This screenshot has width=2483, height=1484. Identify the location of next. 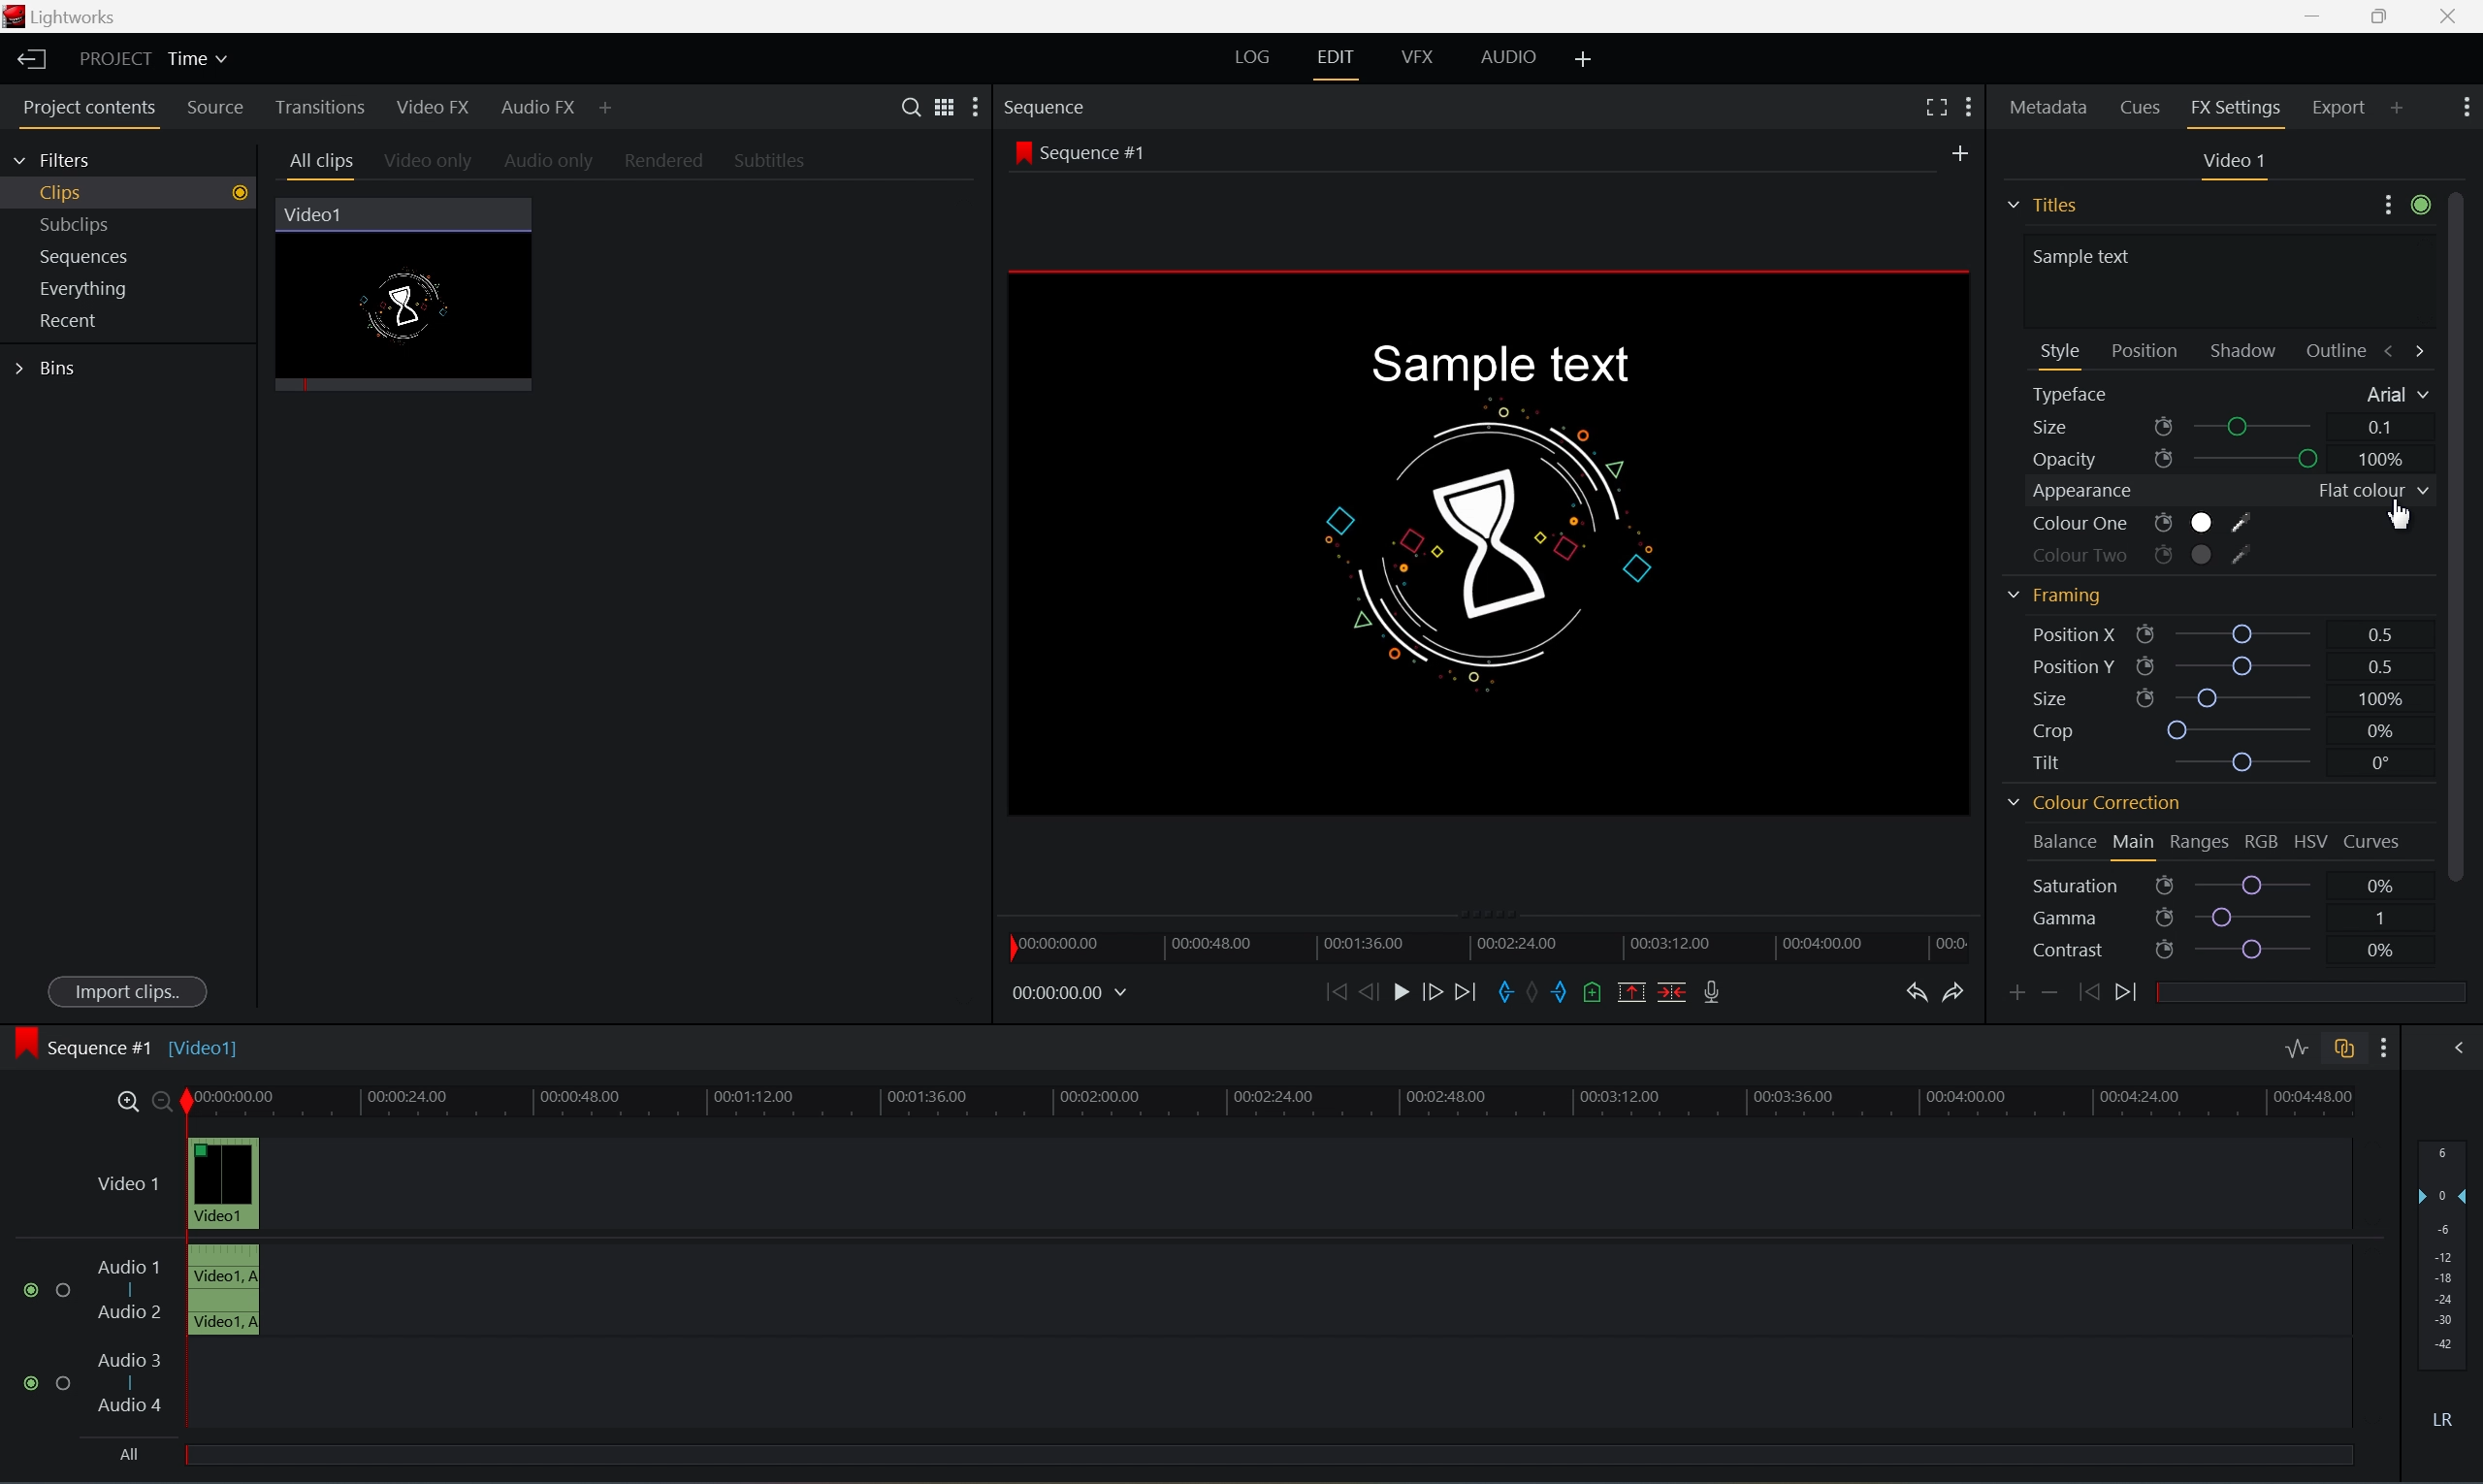
(2133, 993).